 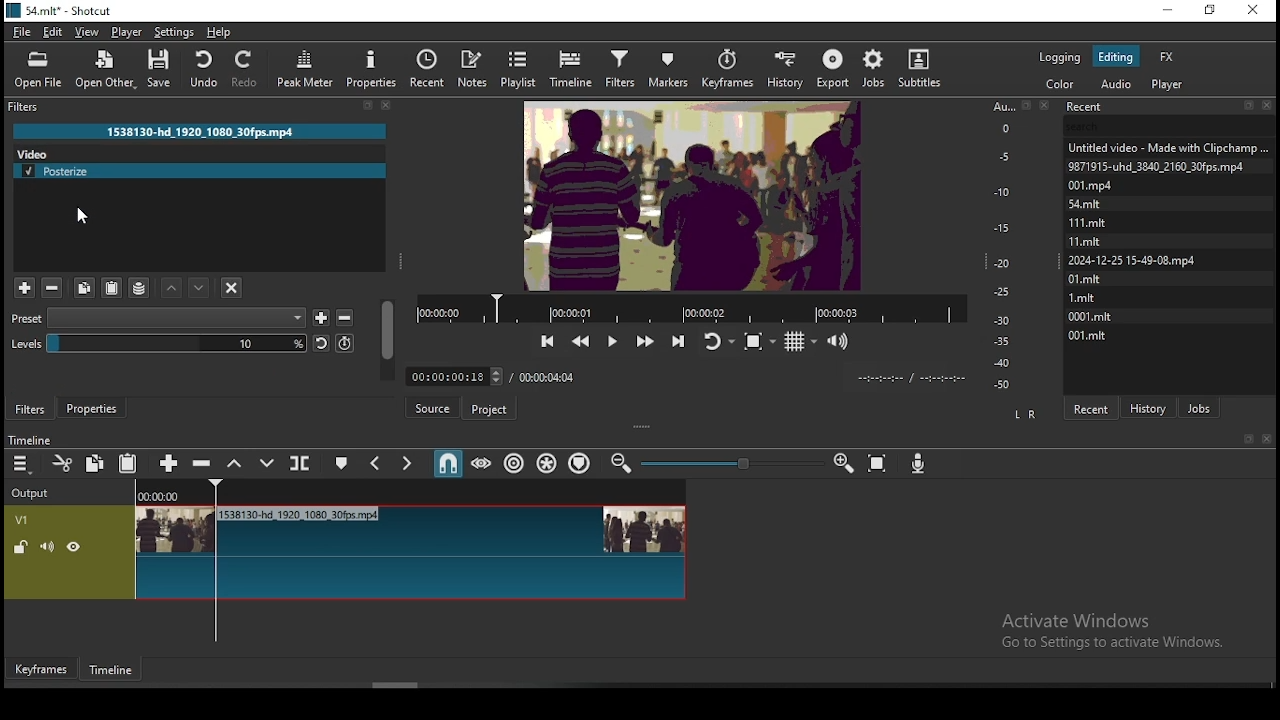 I want to click on 54.mit, so click(x=1084, y=203).